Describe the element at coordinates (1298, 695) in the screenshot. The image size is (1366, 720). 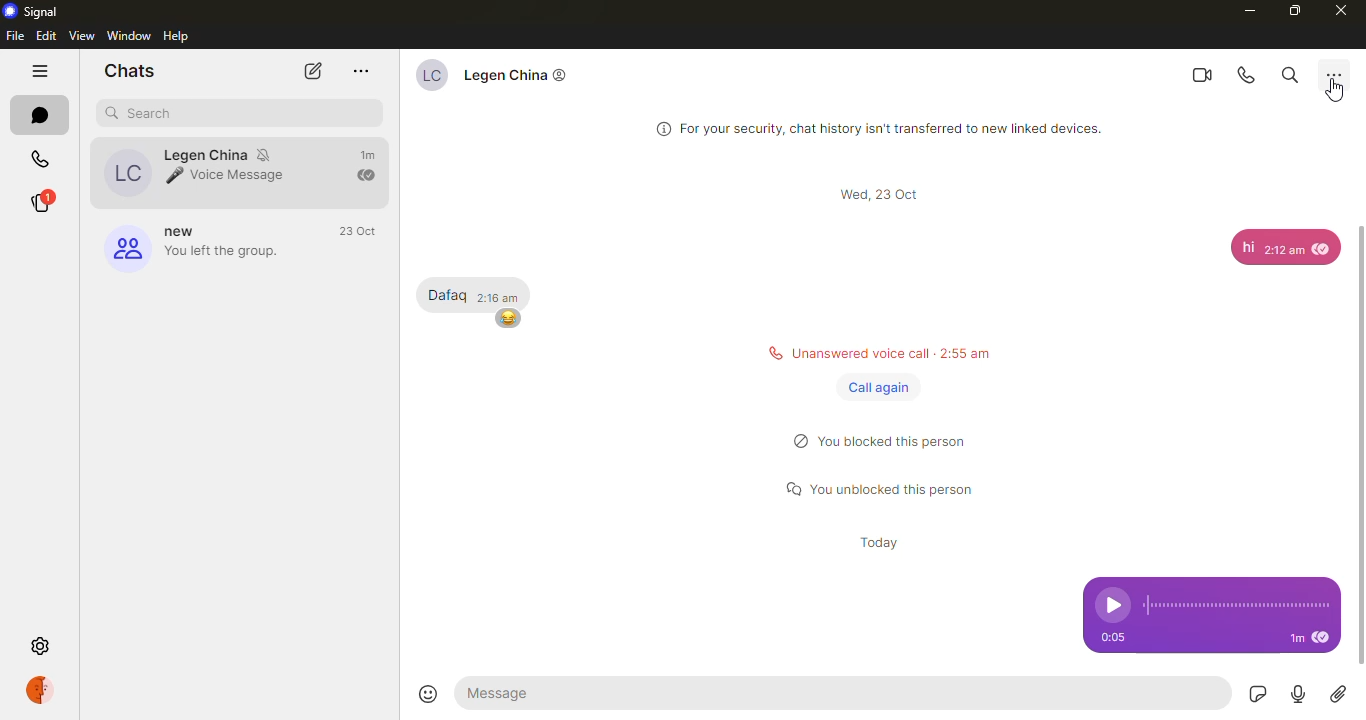
I see `record` at that location.